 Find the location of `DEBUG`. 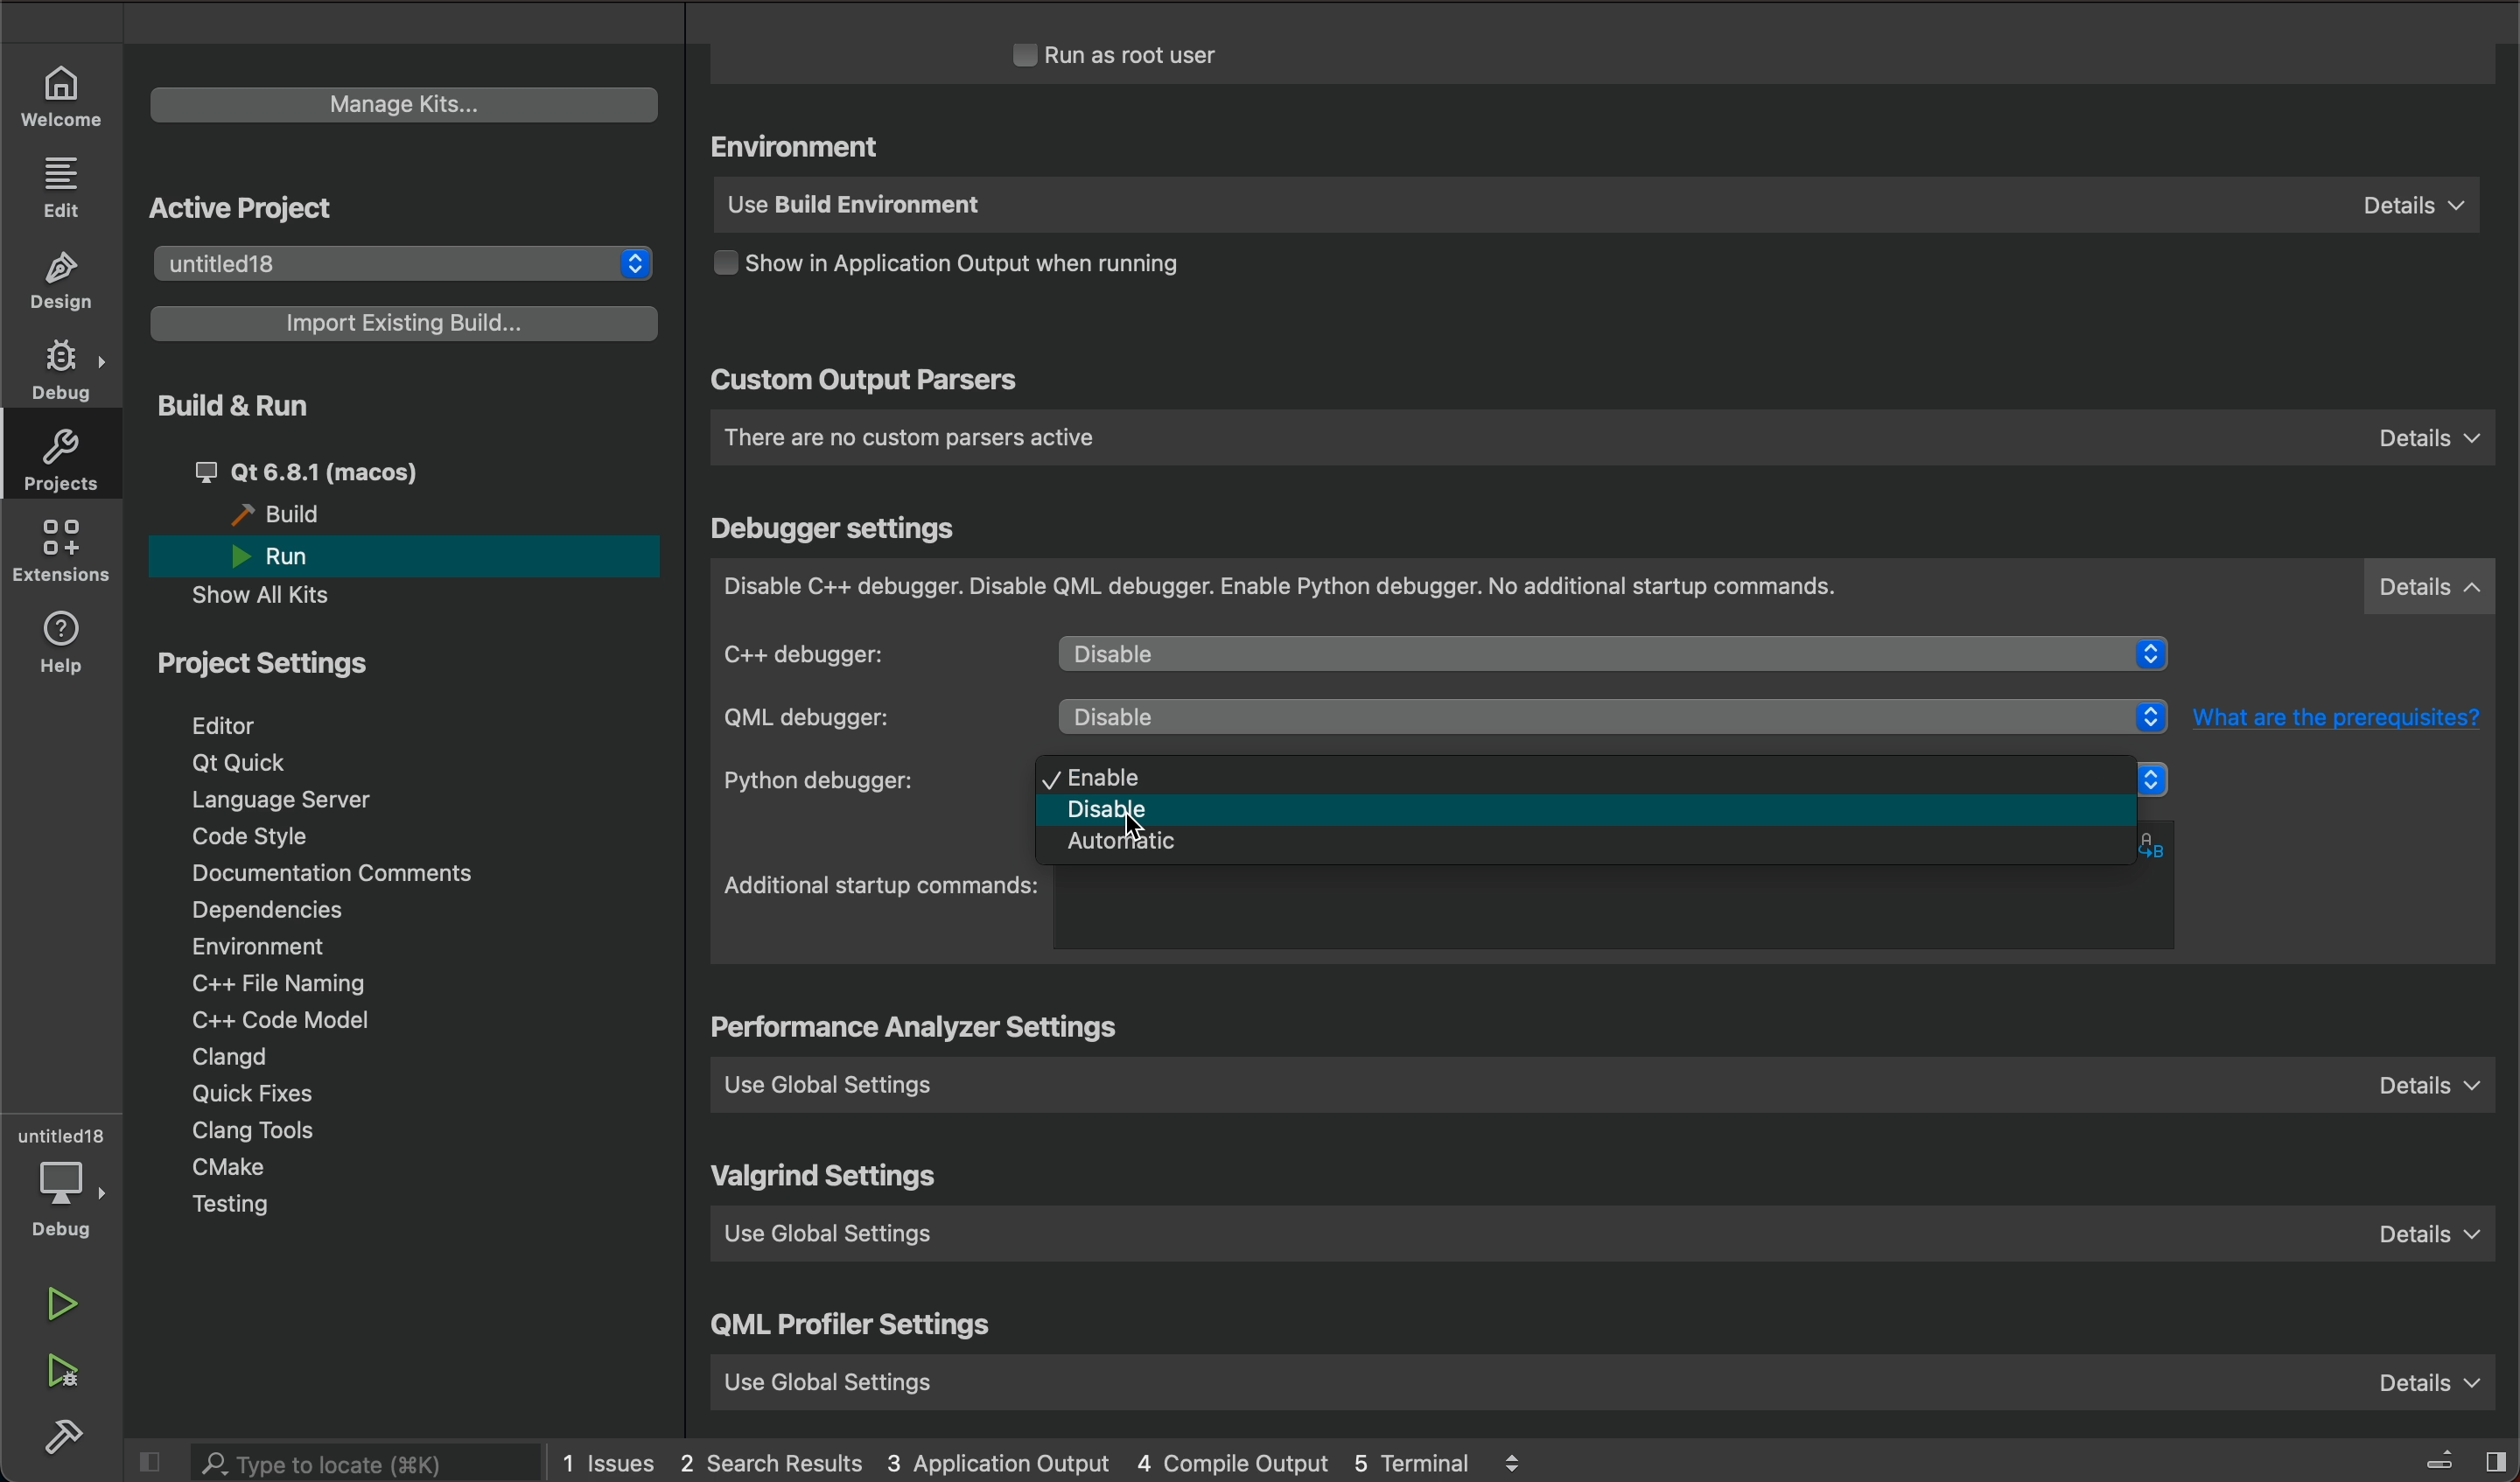

DEBUG is located at coordinates (65, 372).